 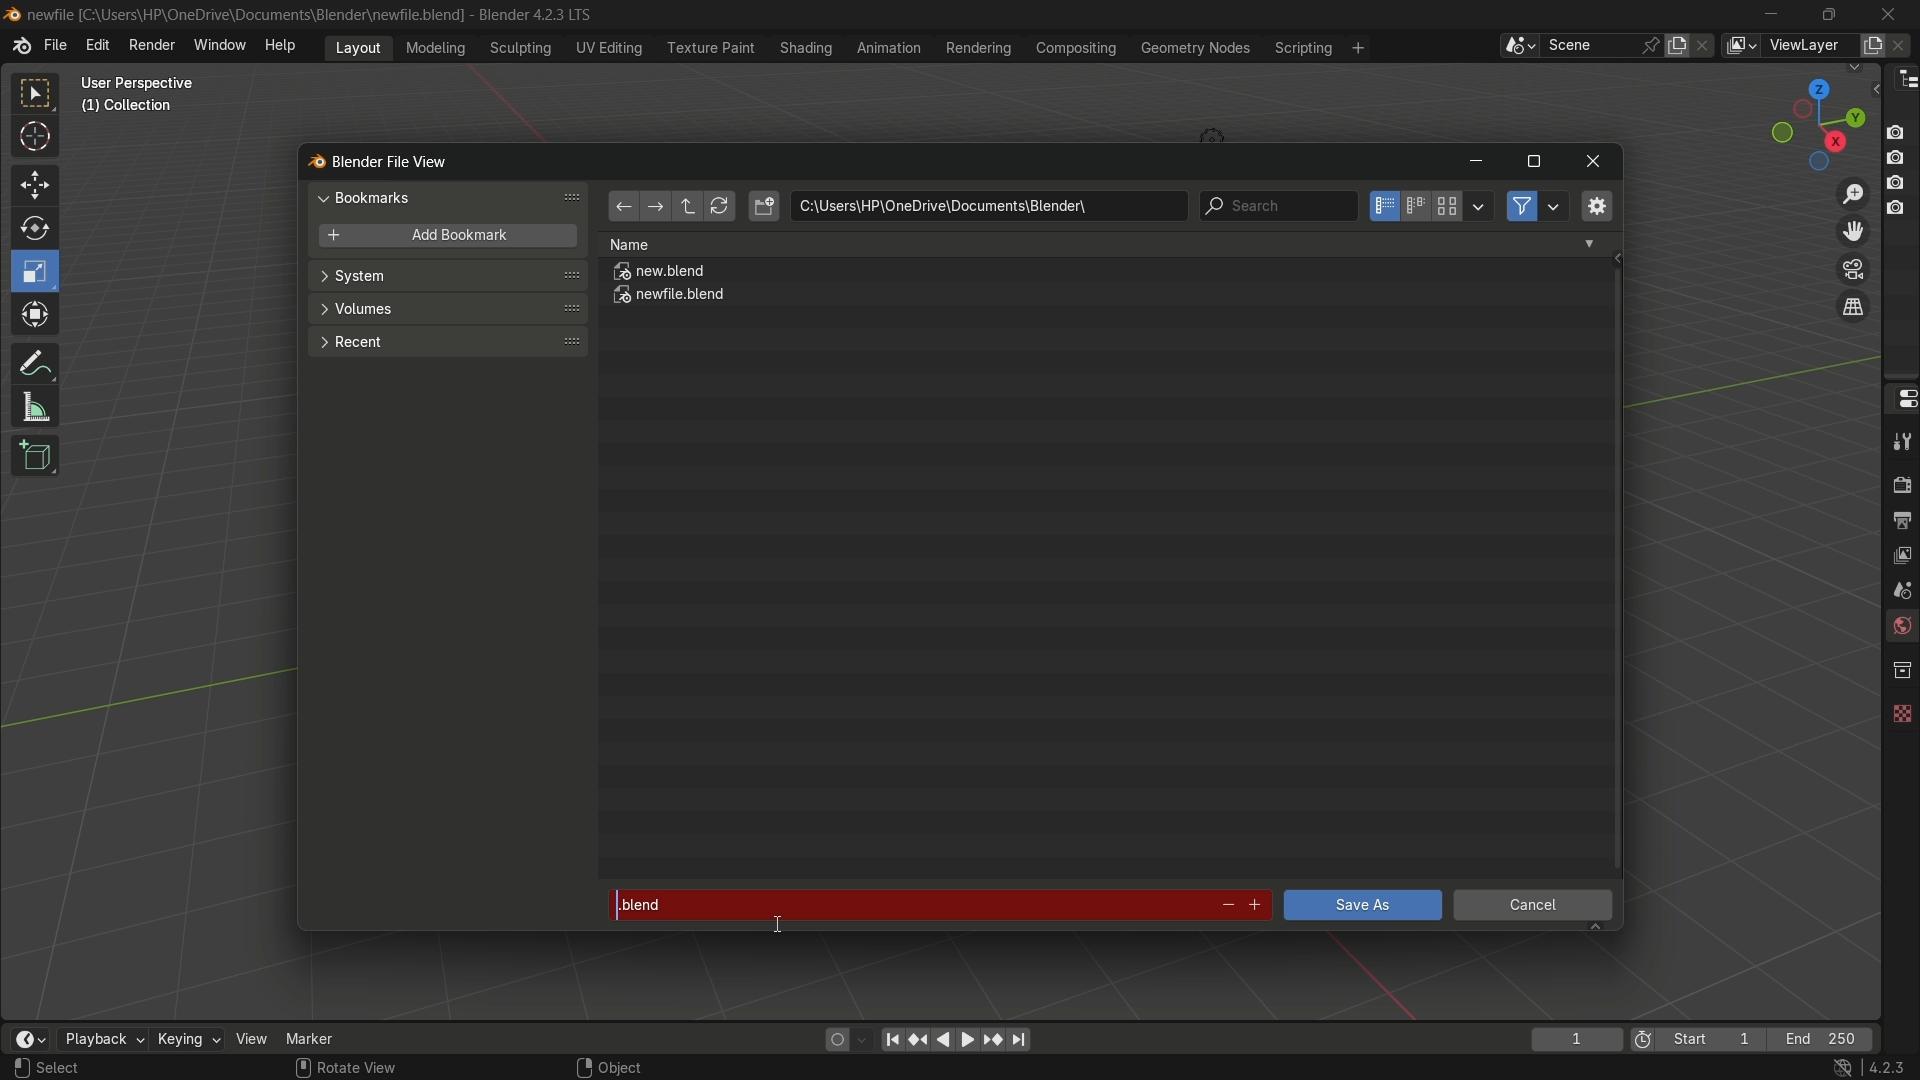 What do you see at coordinates (1828, 13) in the screenshot?
I see `maximize or restore` at bounding box center [1828, 13].